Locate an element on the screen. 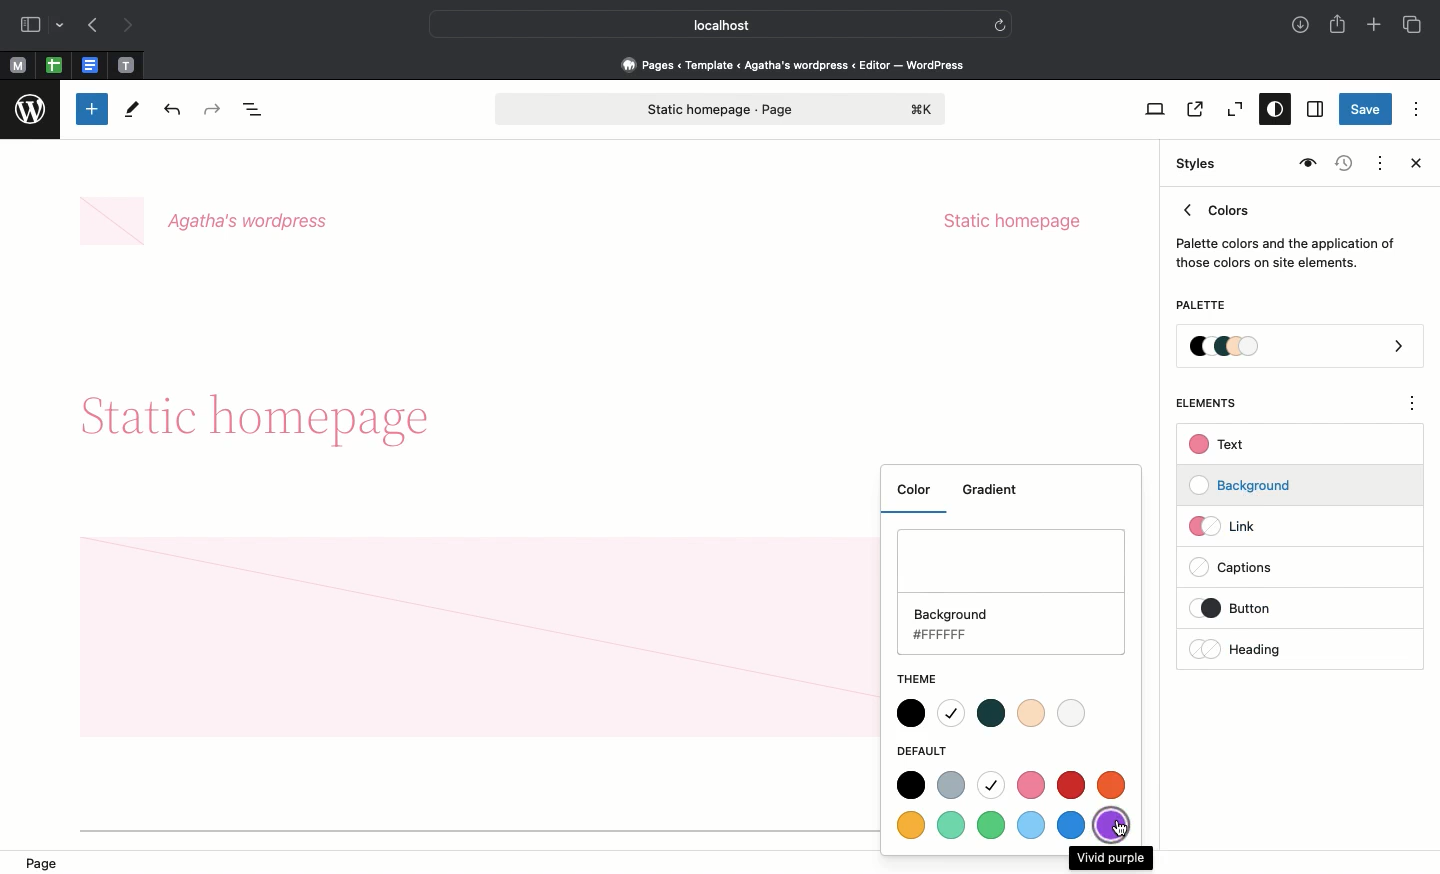  Color is located at coordinates (919, 496).